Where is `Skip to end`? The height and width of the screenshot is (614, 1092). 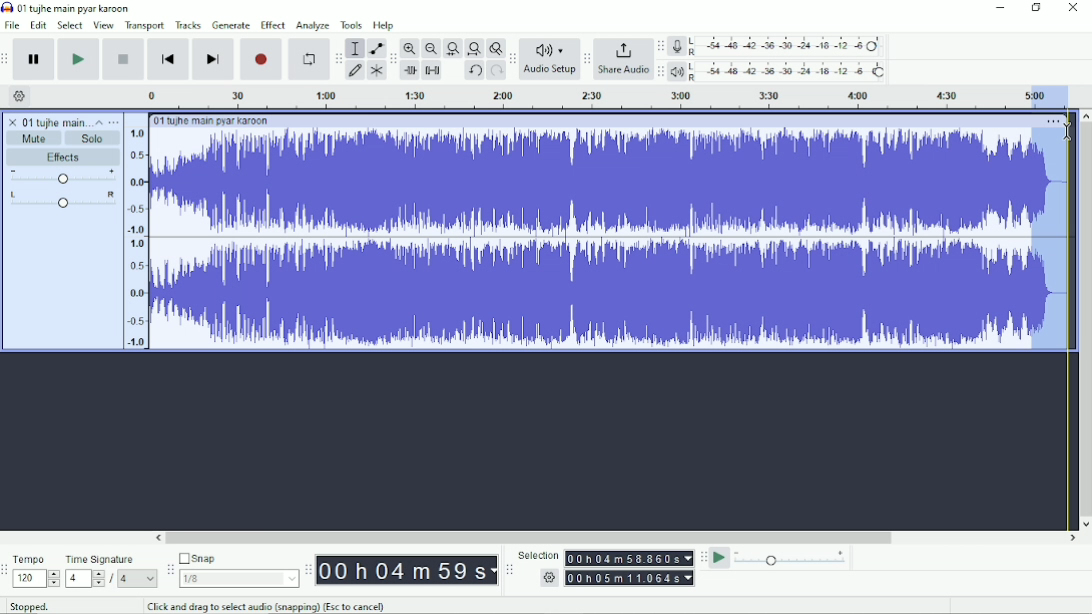 Skip to end is located at coordinates (213, 60).